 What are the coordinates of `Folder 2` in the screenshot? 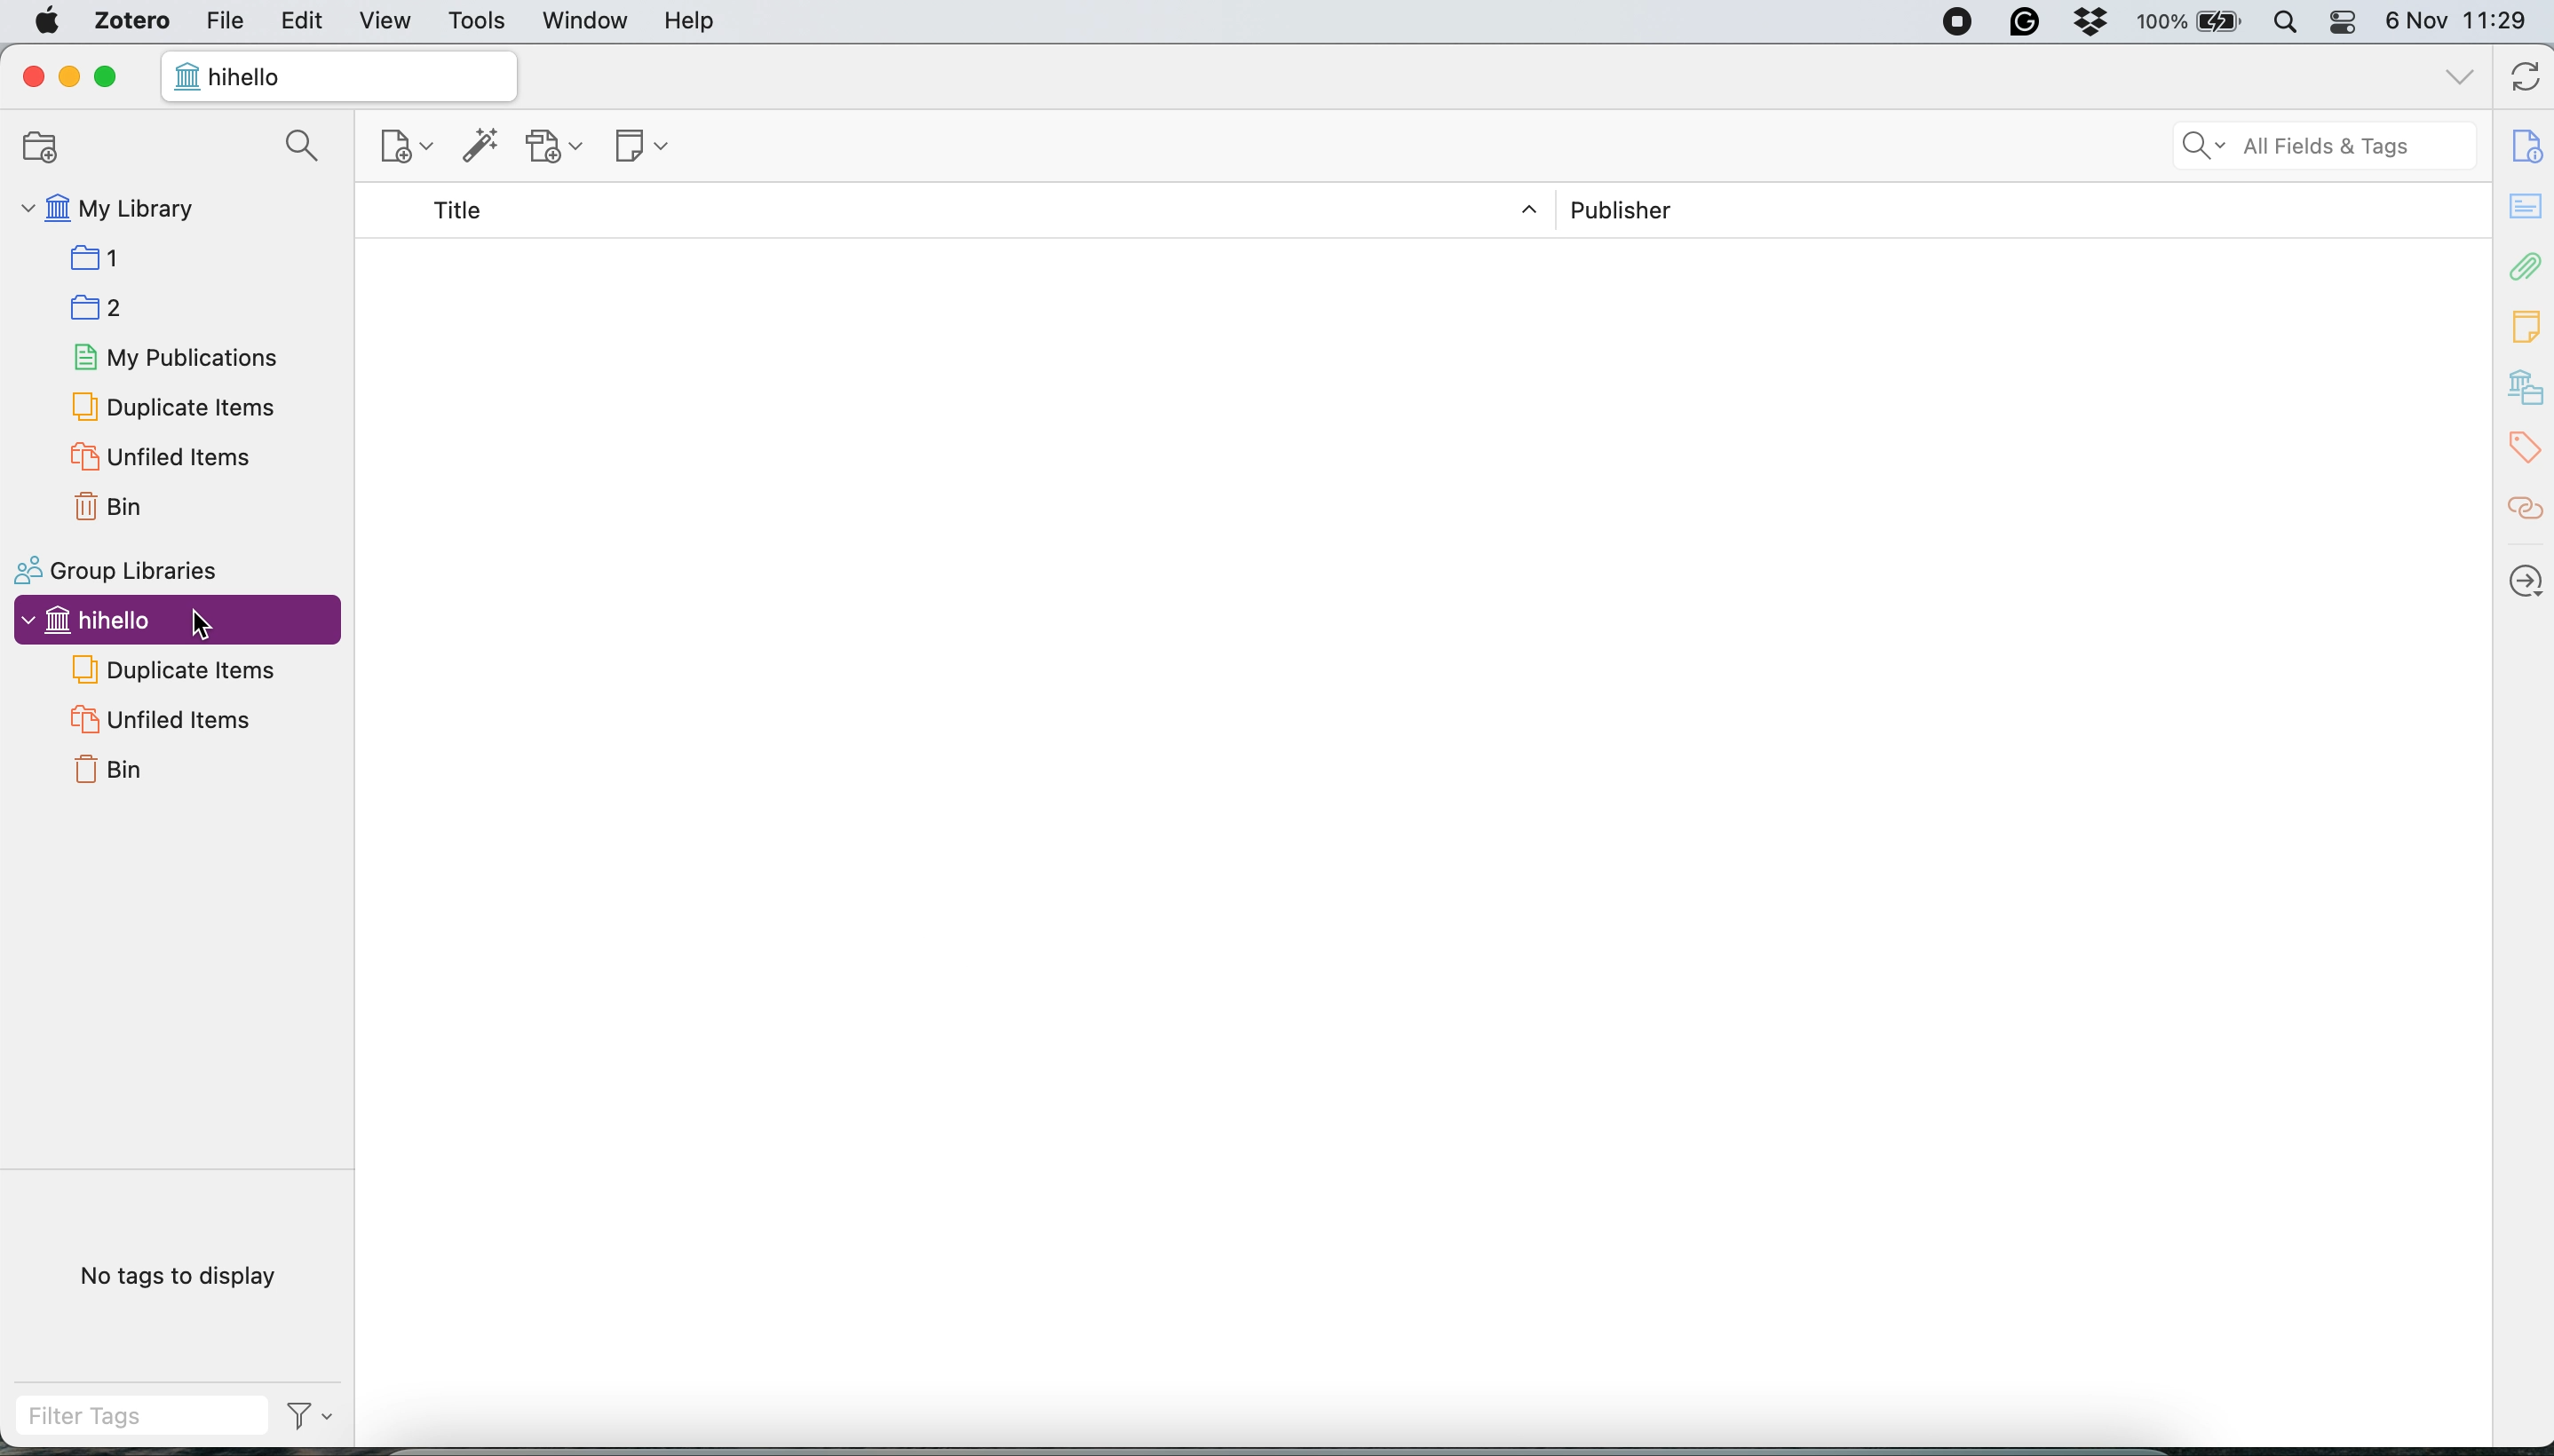 It's located at (100, 303).